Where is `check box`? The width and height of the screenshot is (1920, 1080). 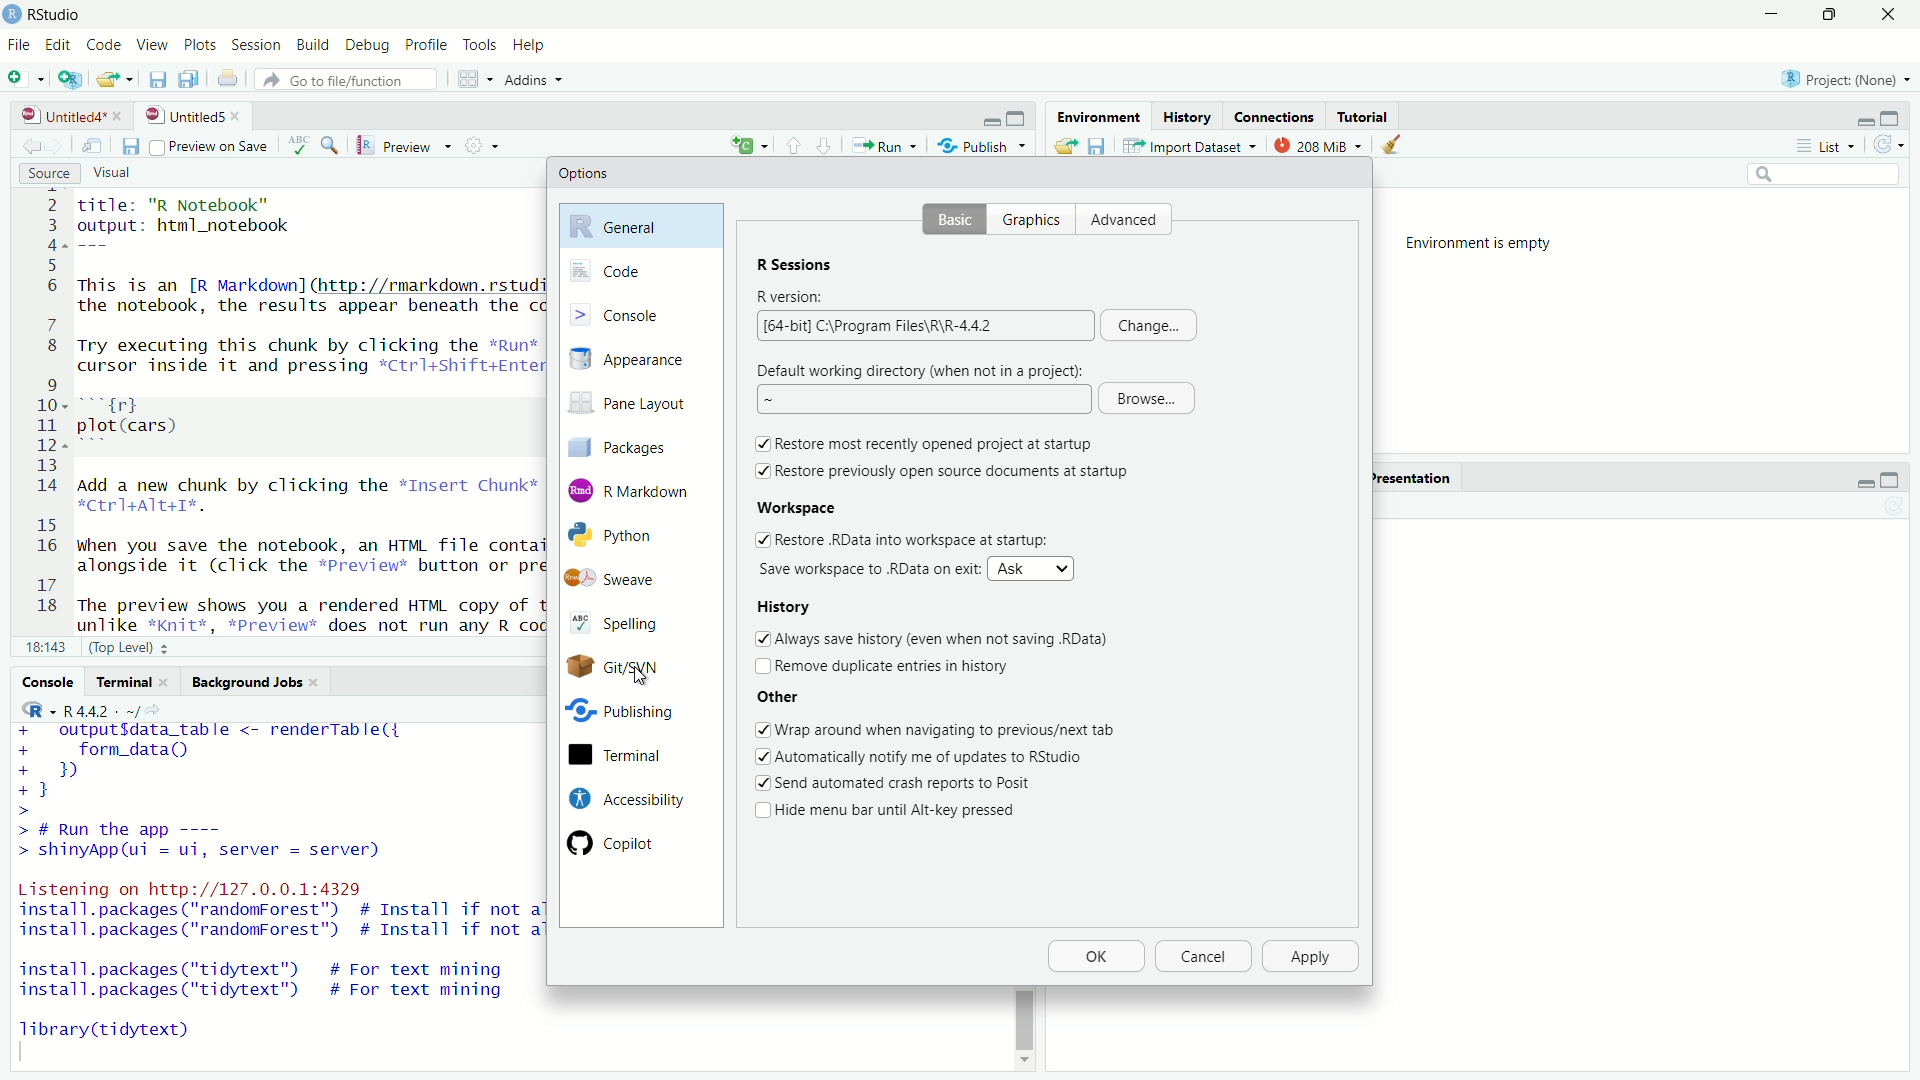
check box is located at coordinates (759, 667).